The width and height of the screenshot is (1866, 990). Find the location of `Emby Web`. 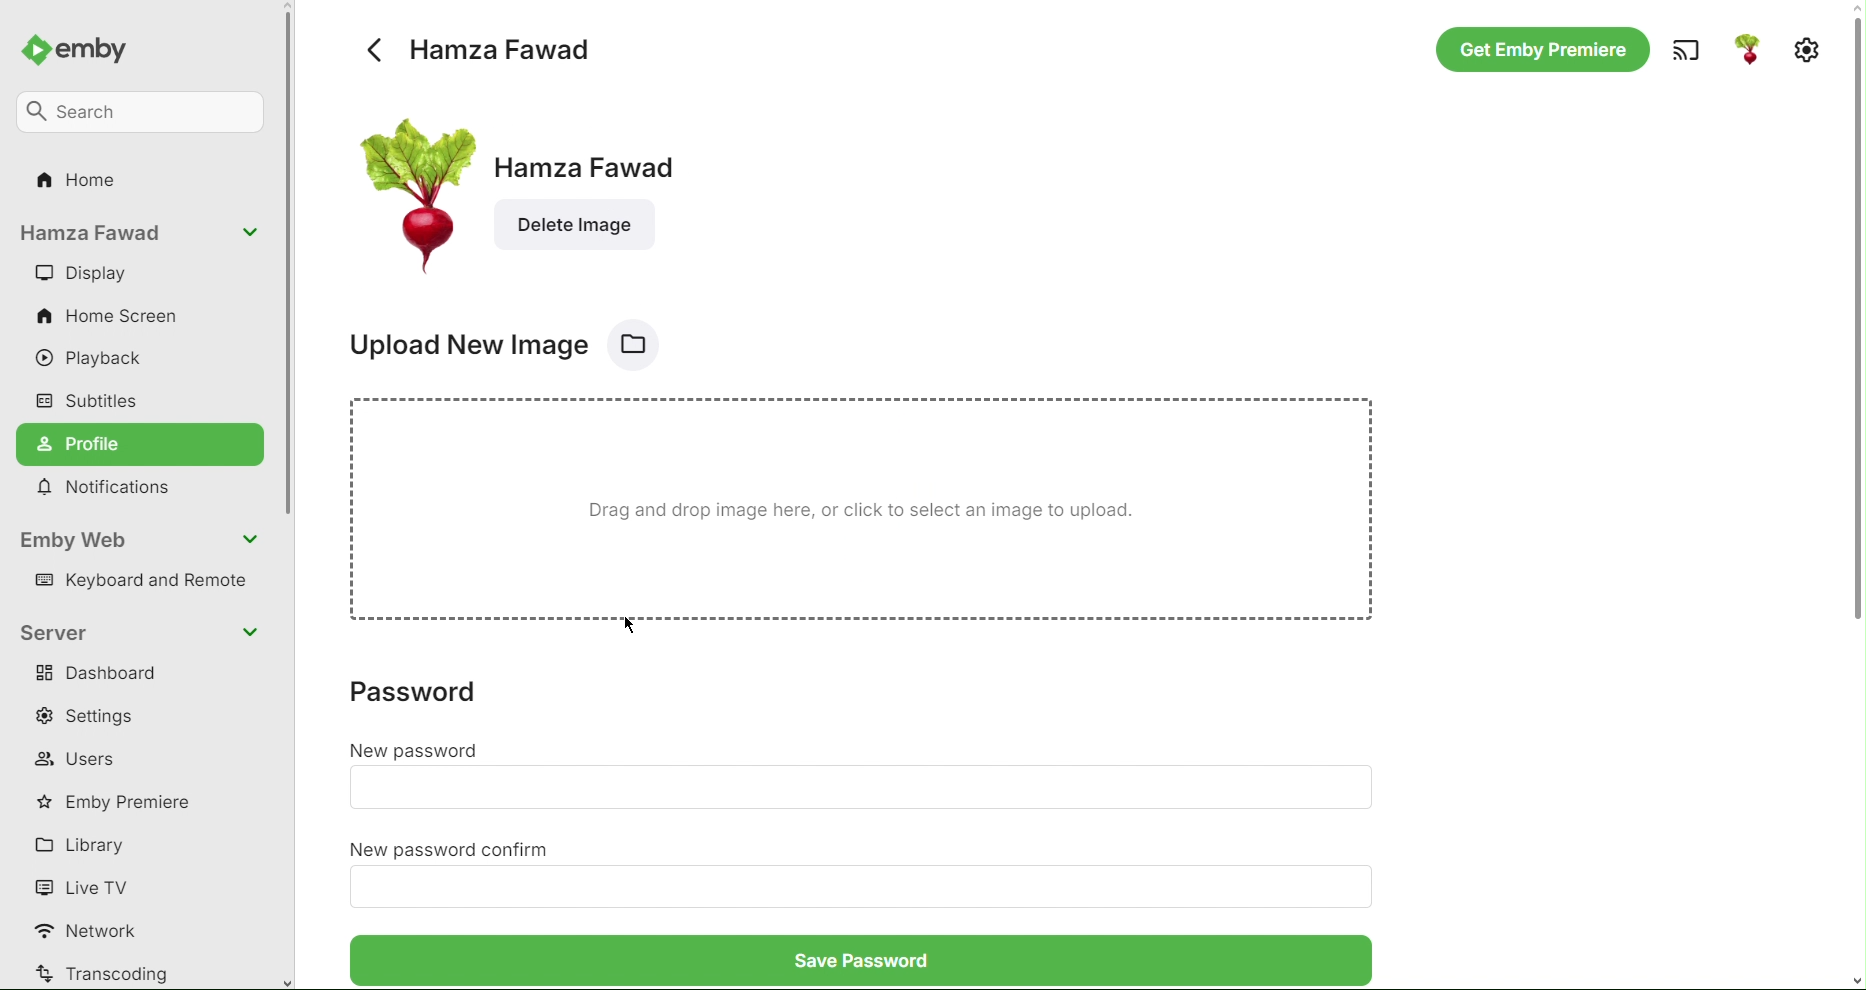

Emby Web is located at coordinates (142, 540).